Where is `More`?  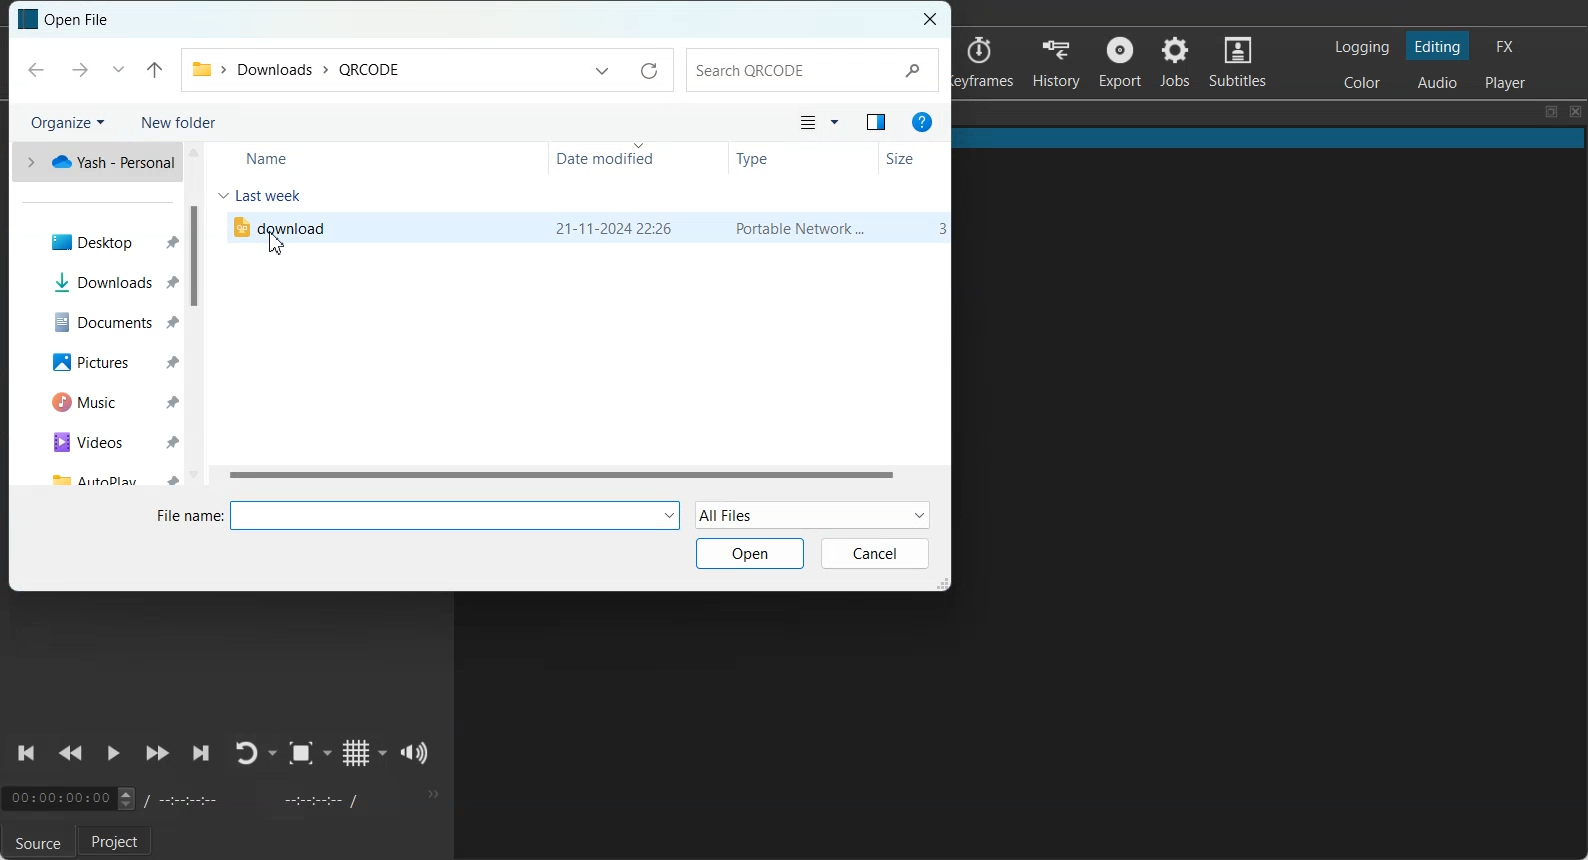
More is located at coordinates (431, 794).